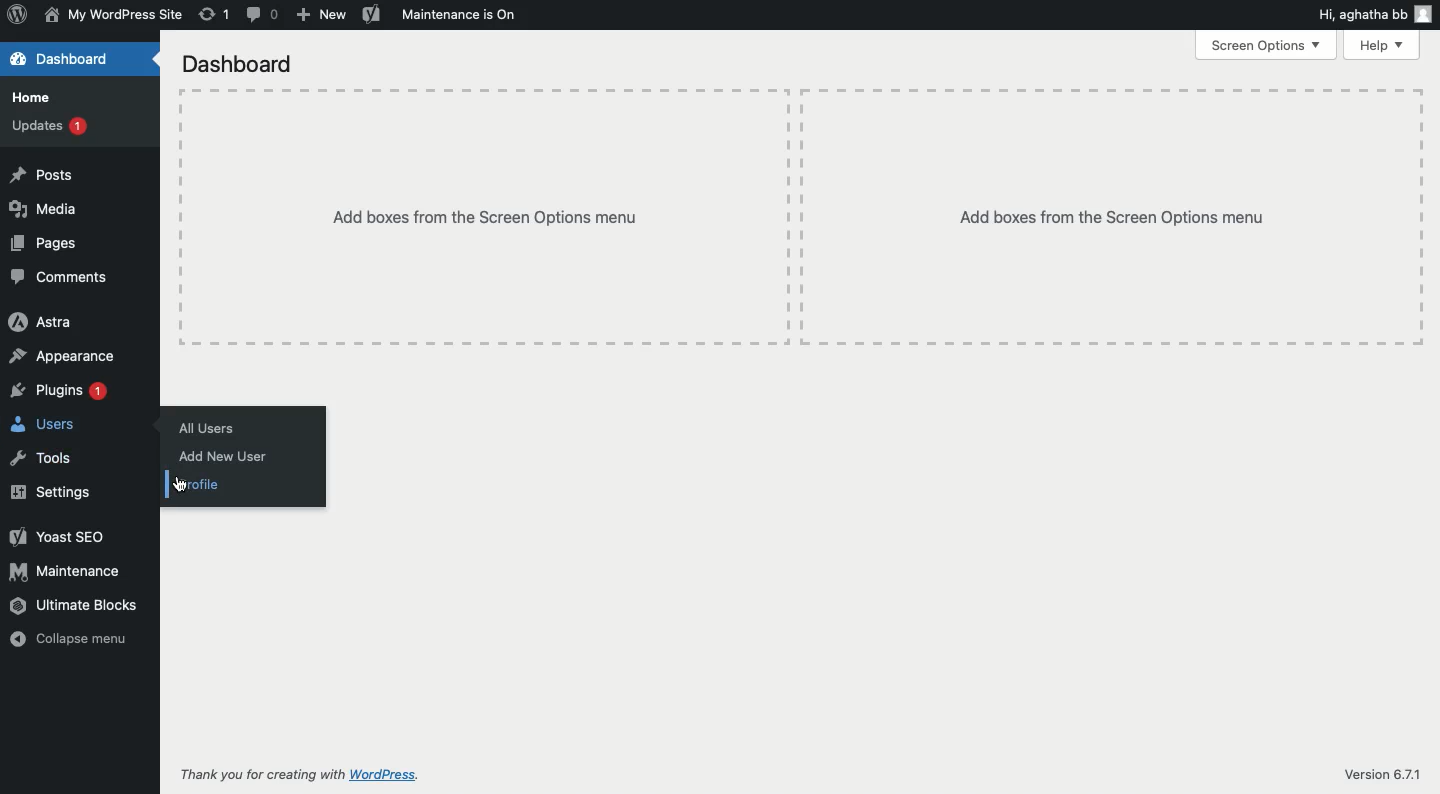  Describe the element at coordinates (61, 279) in the screenshot. I see `Comments` at that location.